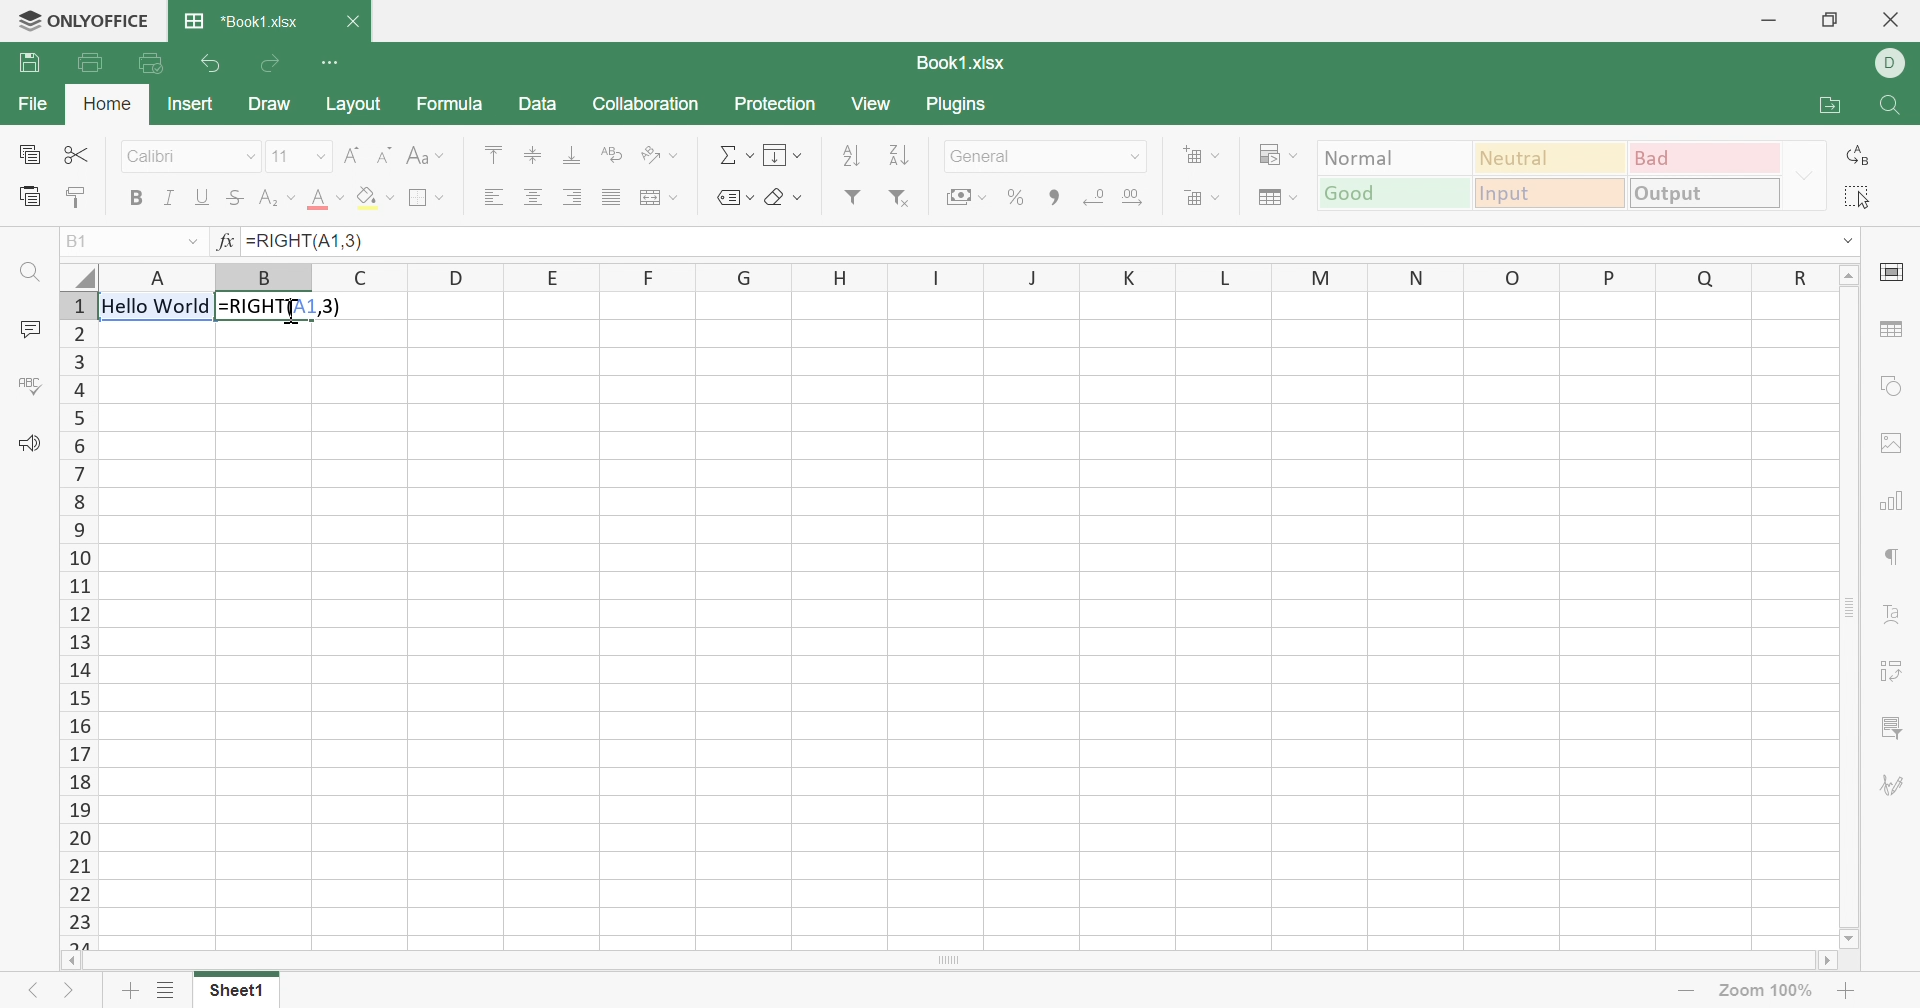 The image size is (1920, 1008). Describe the element at coordinates (736, 200) in the screenshot. I see `Named ranges` at that location.